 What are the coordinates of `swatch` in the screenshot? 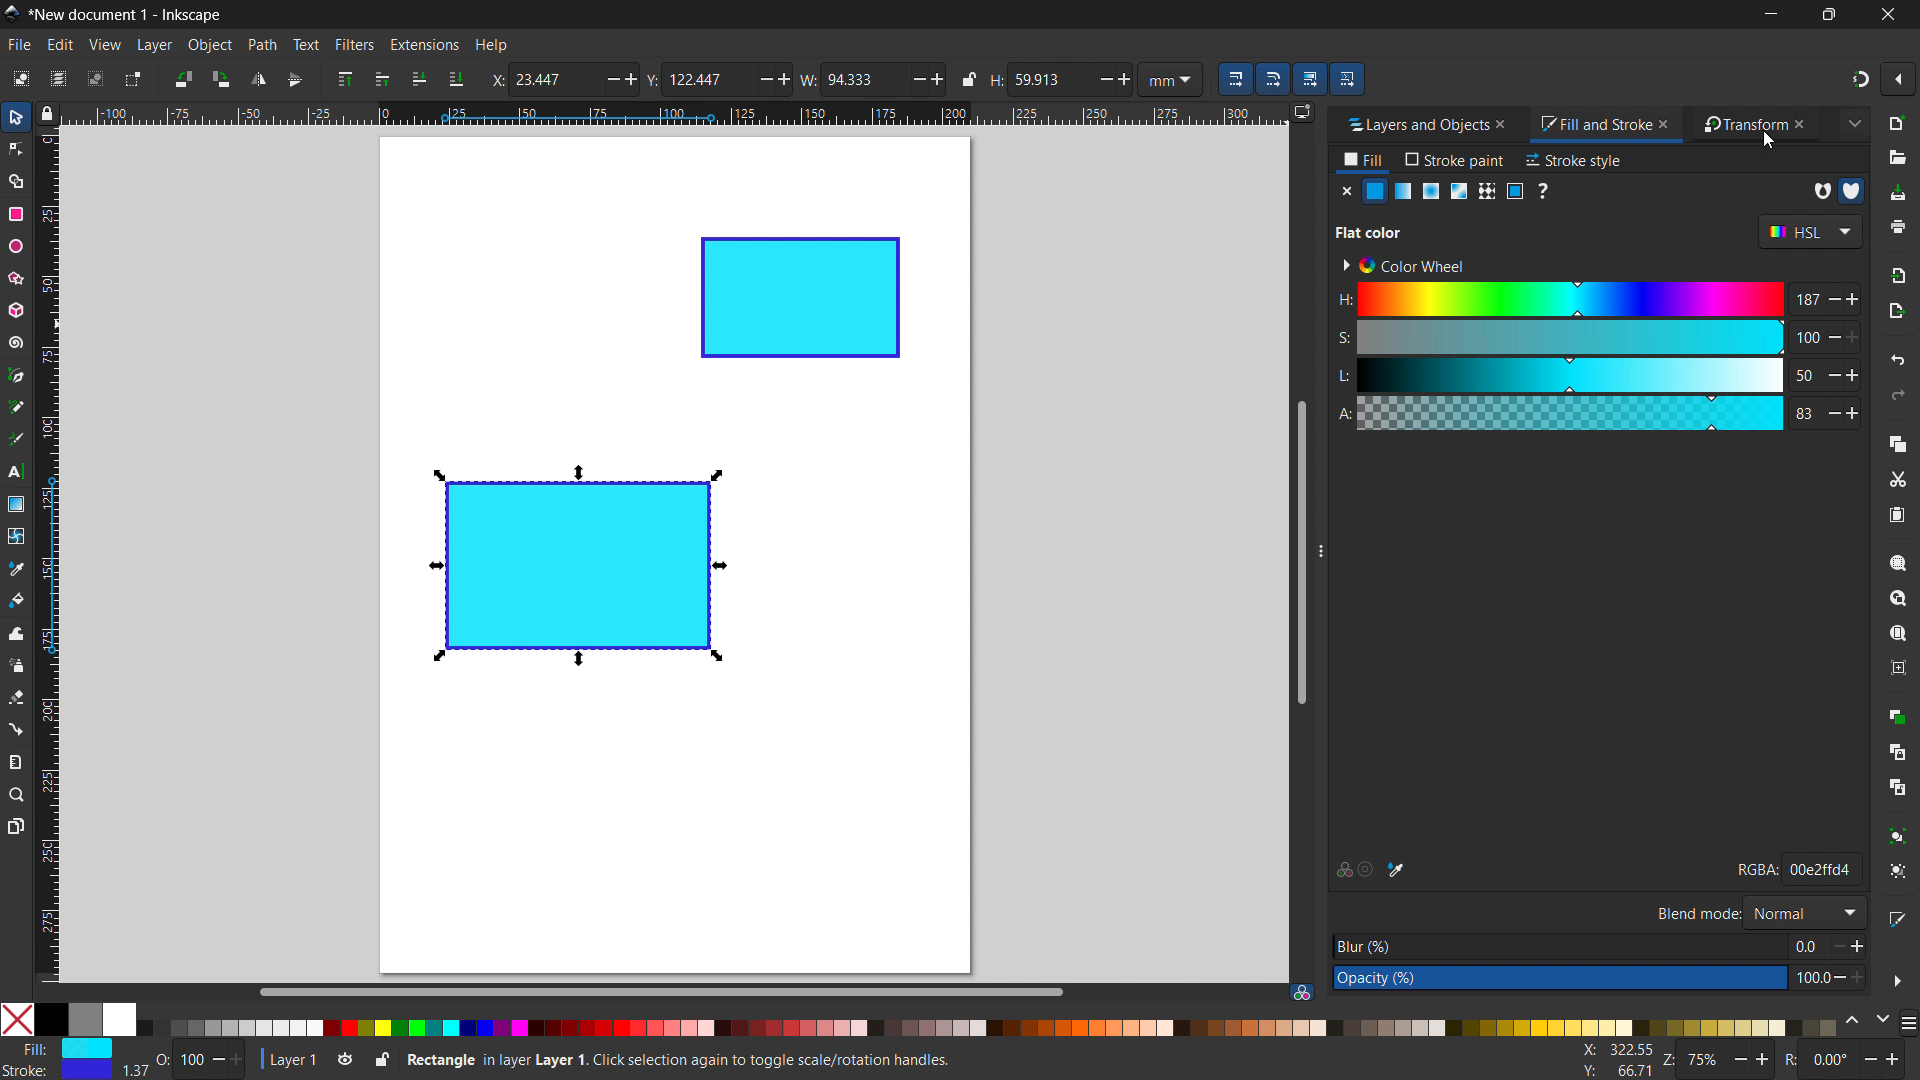 It's located at (1515, 191).